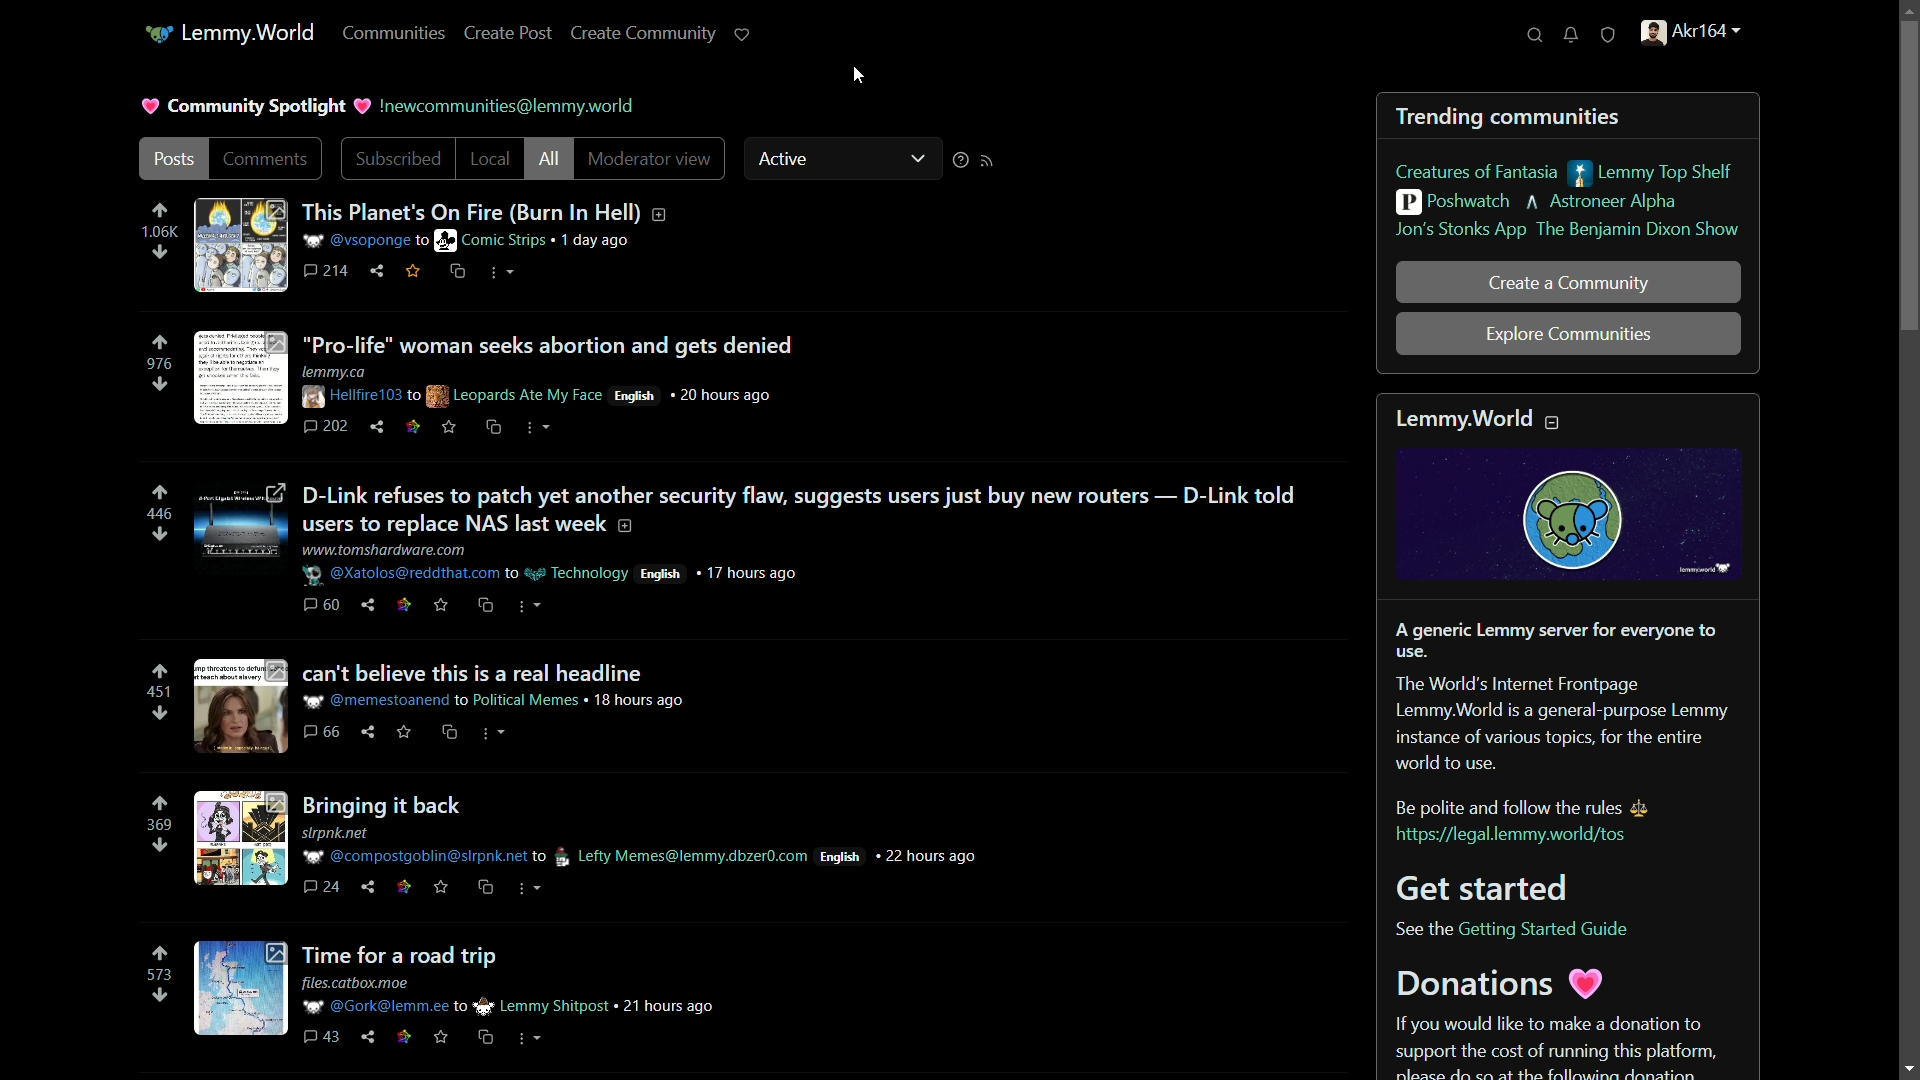 The width and height of the screenshot is (1920, 1080). I want to click on upvote, so click(160, 804).